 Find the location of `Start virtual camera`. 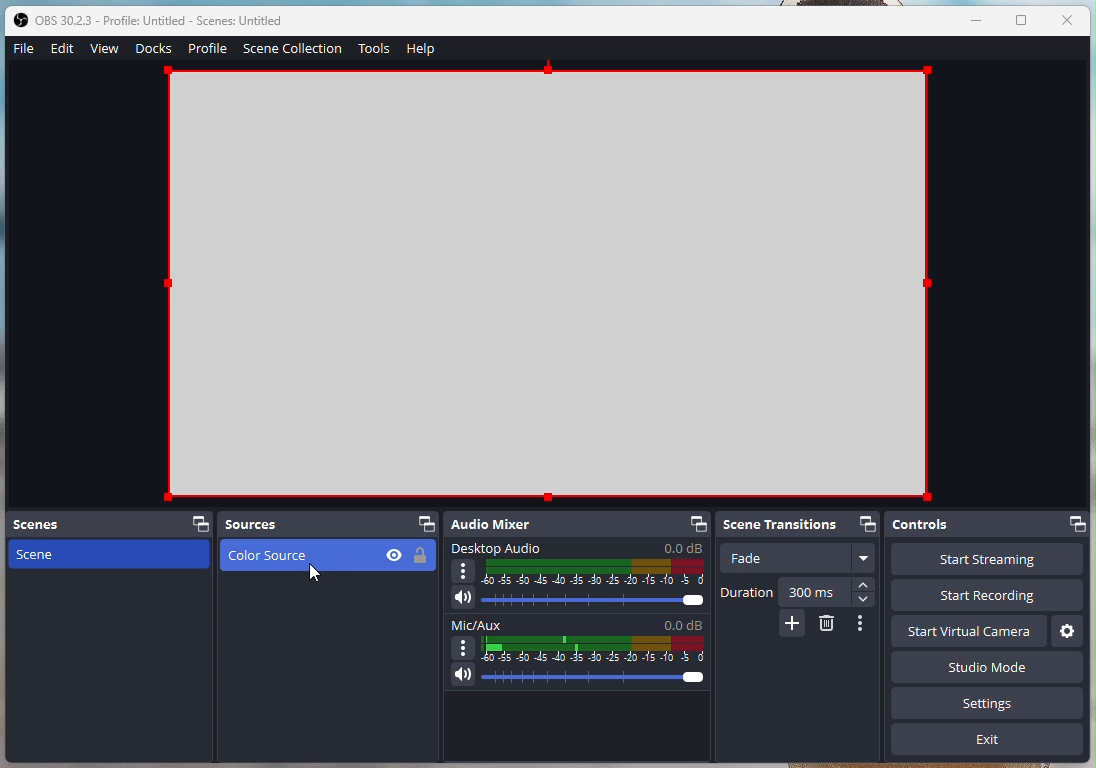

Start virtual camera is located at coordinates (969, 630).